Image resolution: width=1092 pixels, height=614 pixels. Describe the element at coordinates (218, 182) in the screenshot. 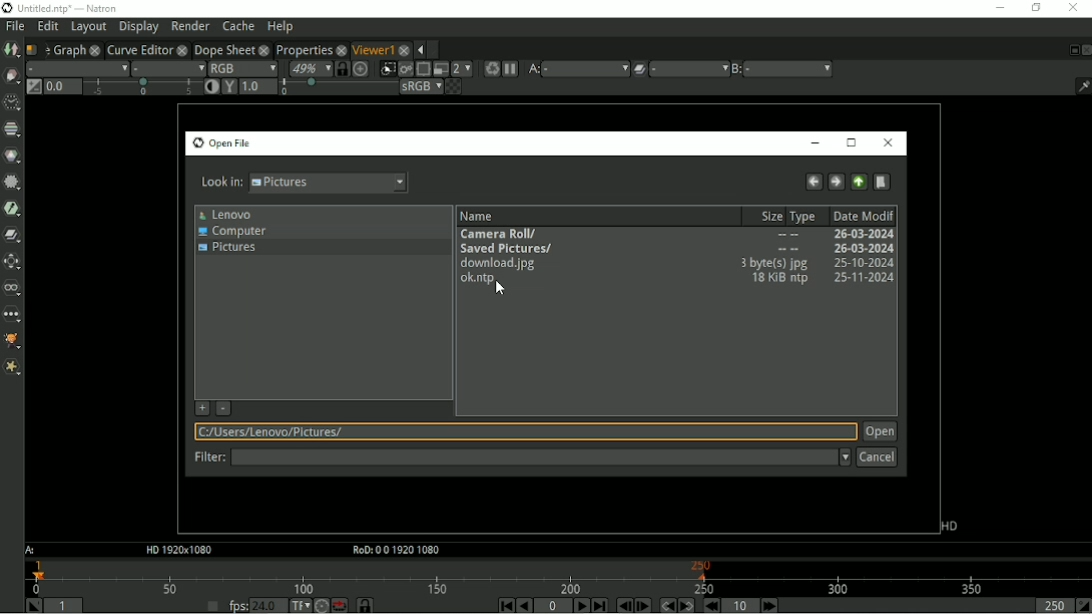

I see `Look in` at that location.